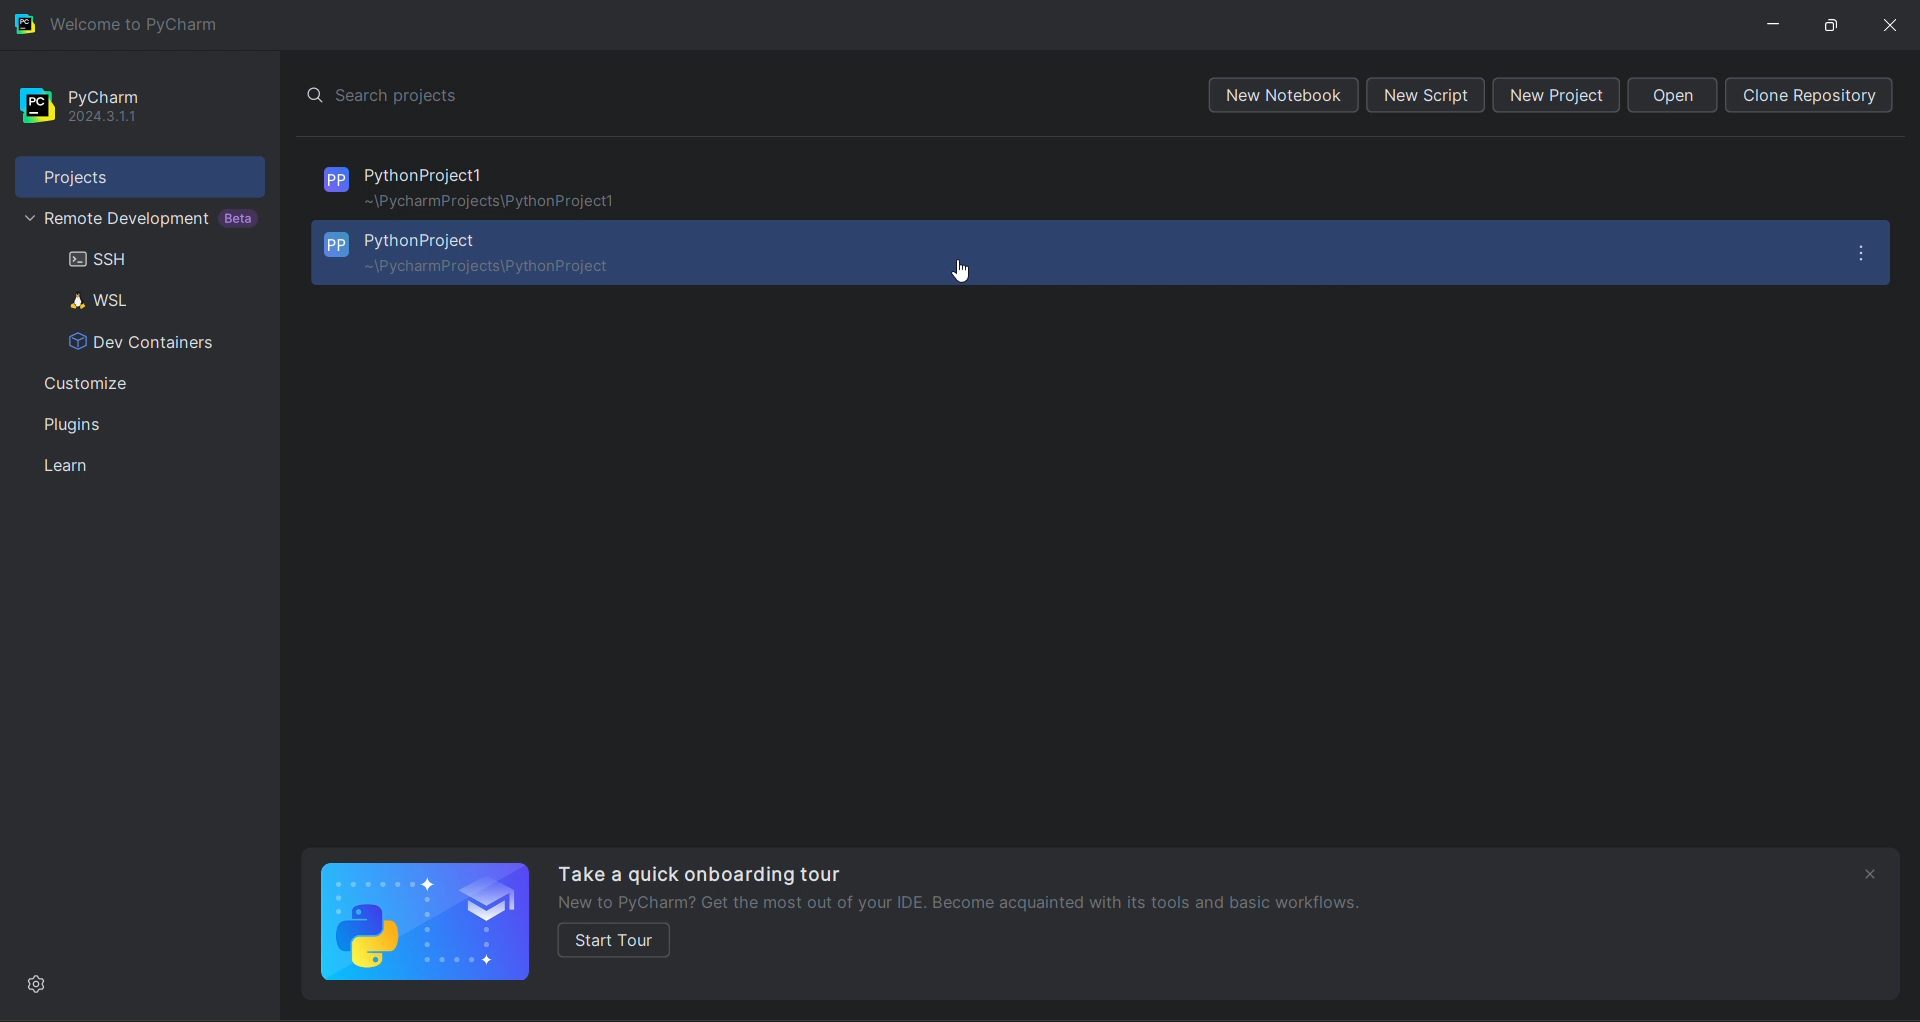 This screenshot has height=1022, width=1920. I want to click on project1, so click(1096, 183).